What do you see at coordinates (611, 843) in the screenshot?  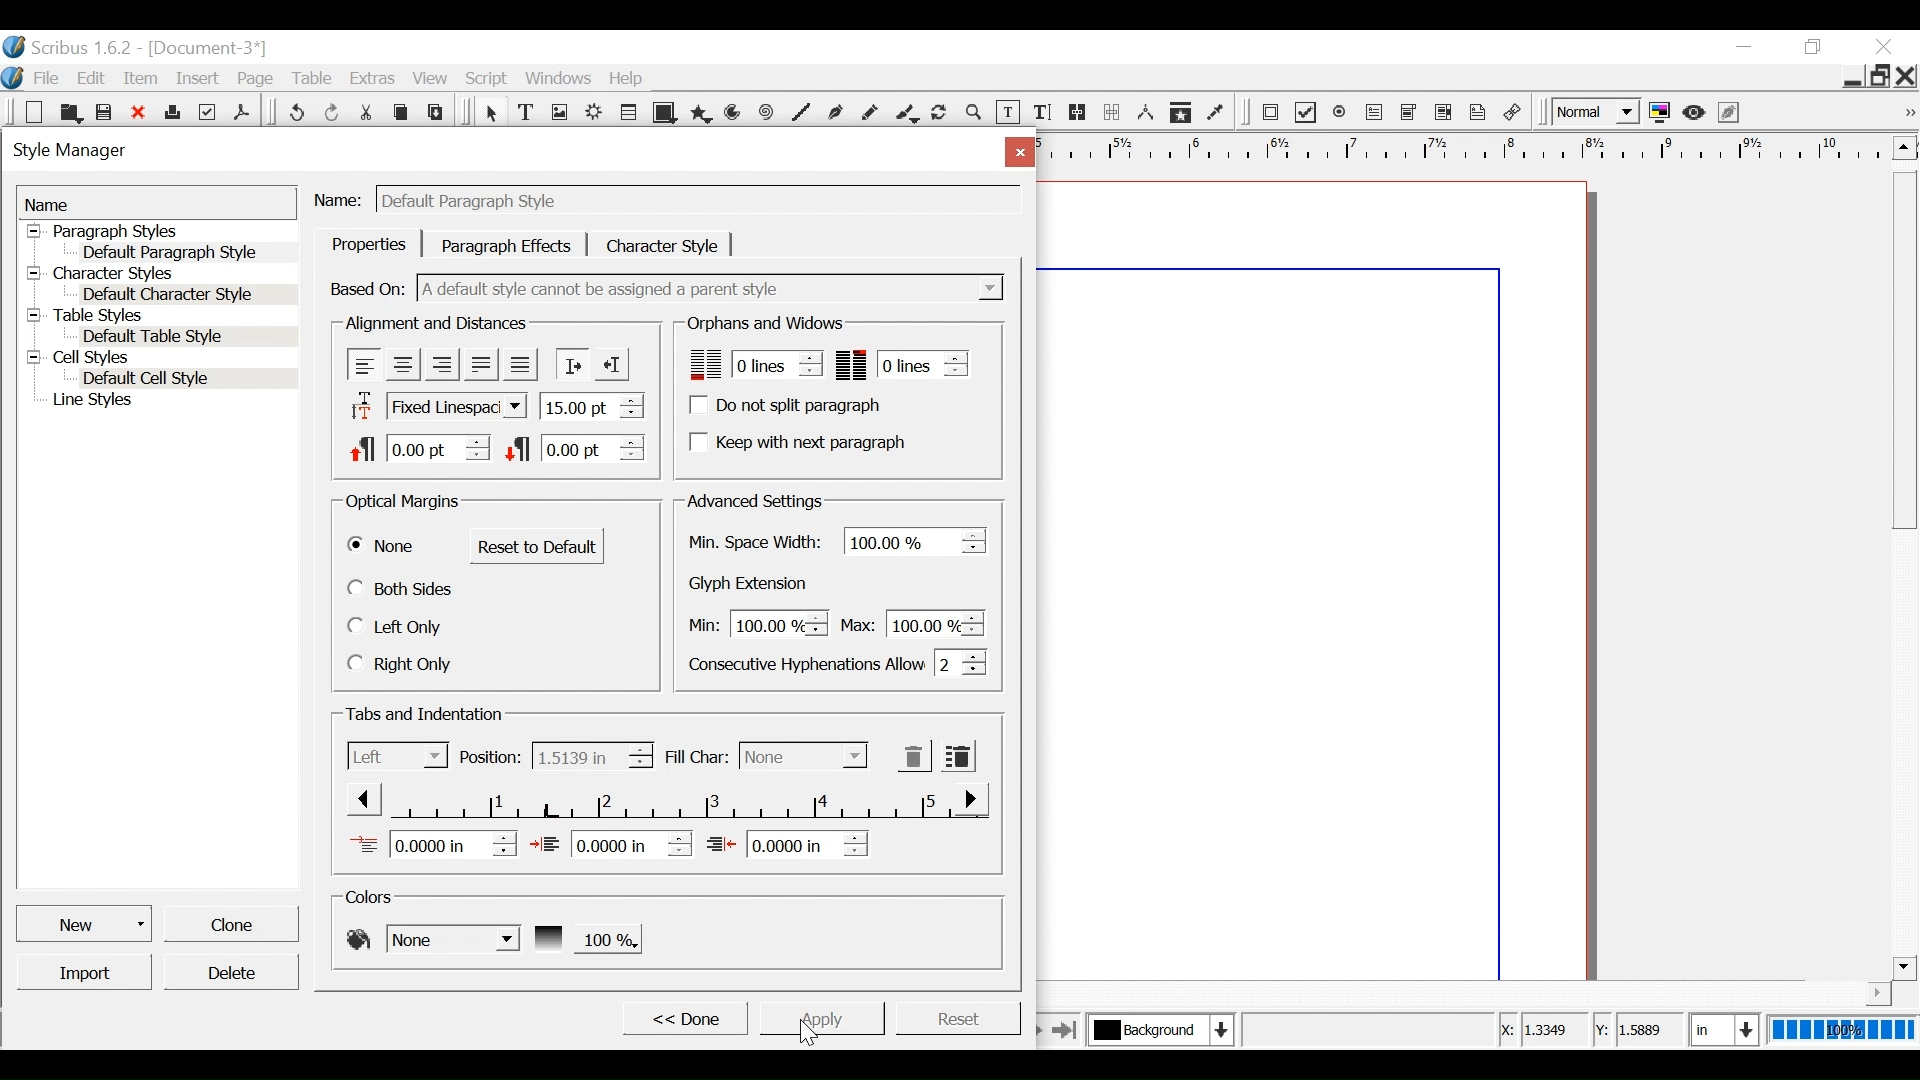 I see `Left Indent` at bounding box center [611, 843].